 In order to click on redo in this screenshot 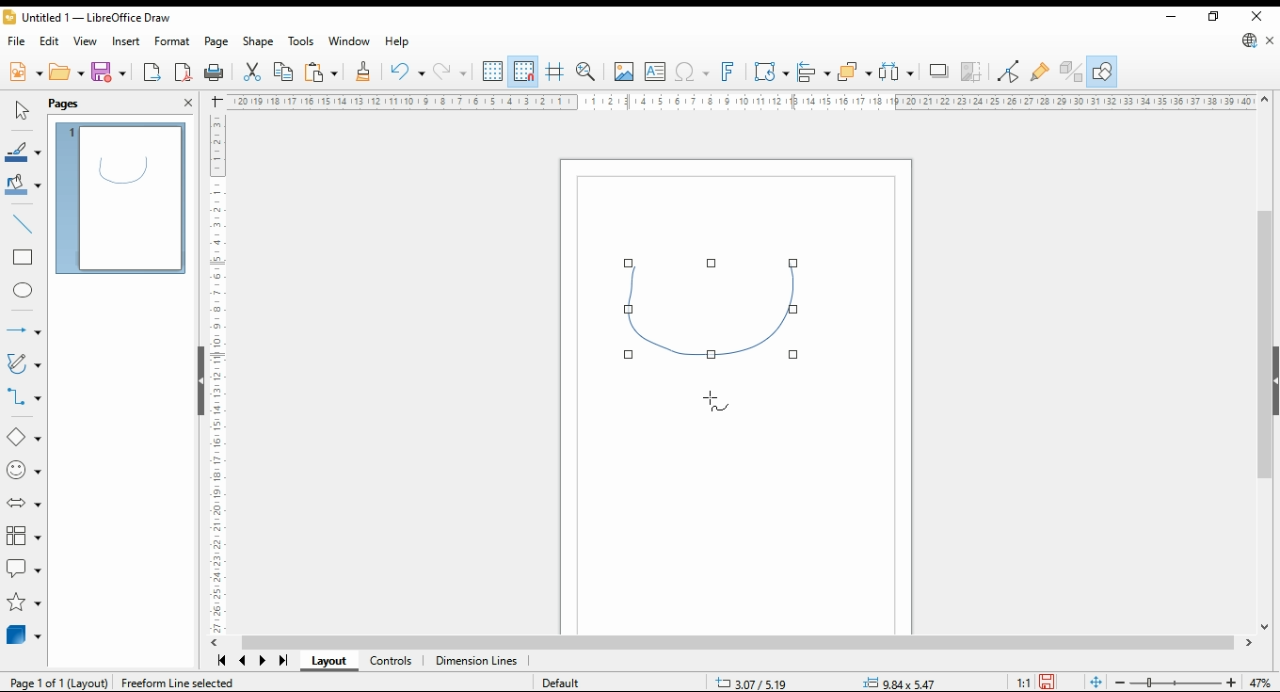, I will do `click(449, 73)`.